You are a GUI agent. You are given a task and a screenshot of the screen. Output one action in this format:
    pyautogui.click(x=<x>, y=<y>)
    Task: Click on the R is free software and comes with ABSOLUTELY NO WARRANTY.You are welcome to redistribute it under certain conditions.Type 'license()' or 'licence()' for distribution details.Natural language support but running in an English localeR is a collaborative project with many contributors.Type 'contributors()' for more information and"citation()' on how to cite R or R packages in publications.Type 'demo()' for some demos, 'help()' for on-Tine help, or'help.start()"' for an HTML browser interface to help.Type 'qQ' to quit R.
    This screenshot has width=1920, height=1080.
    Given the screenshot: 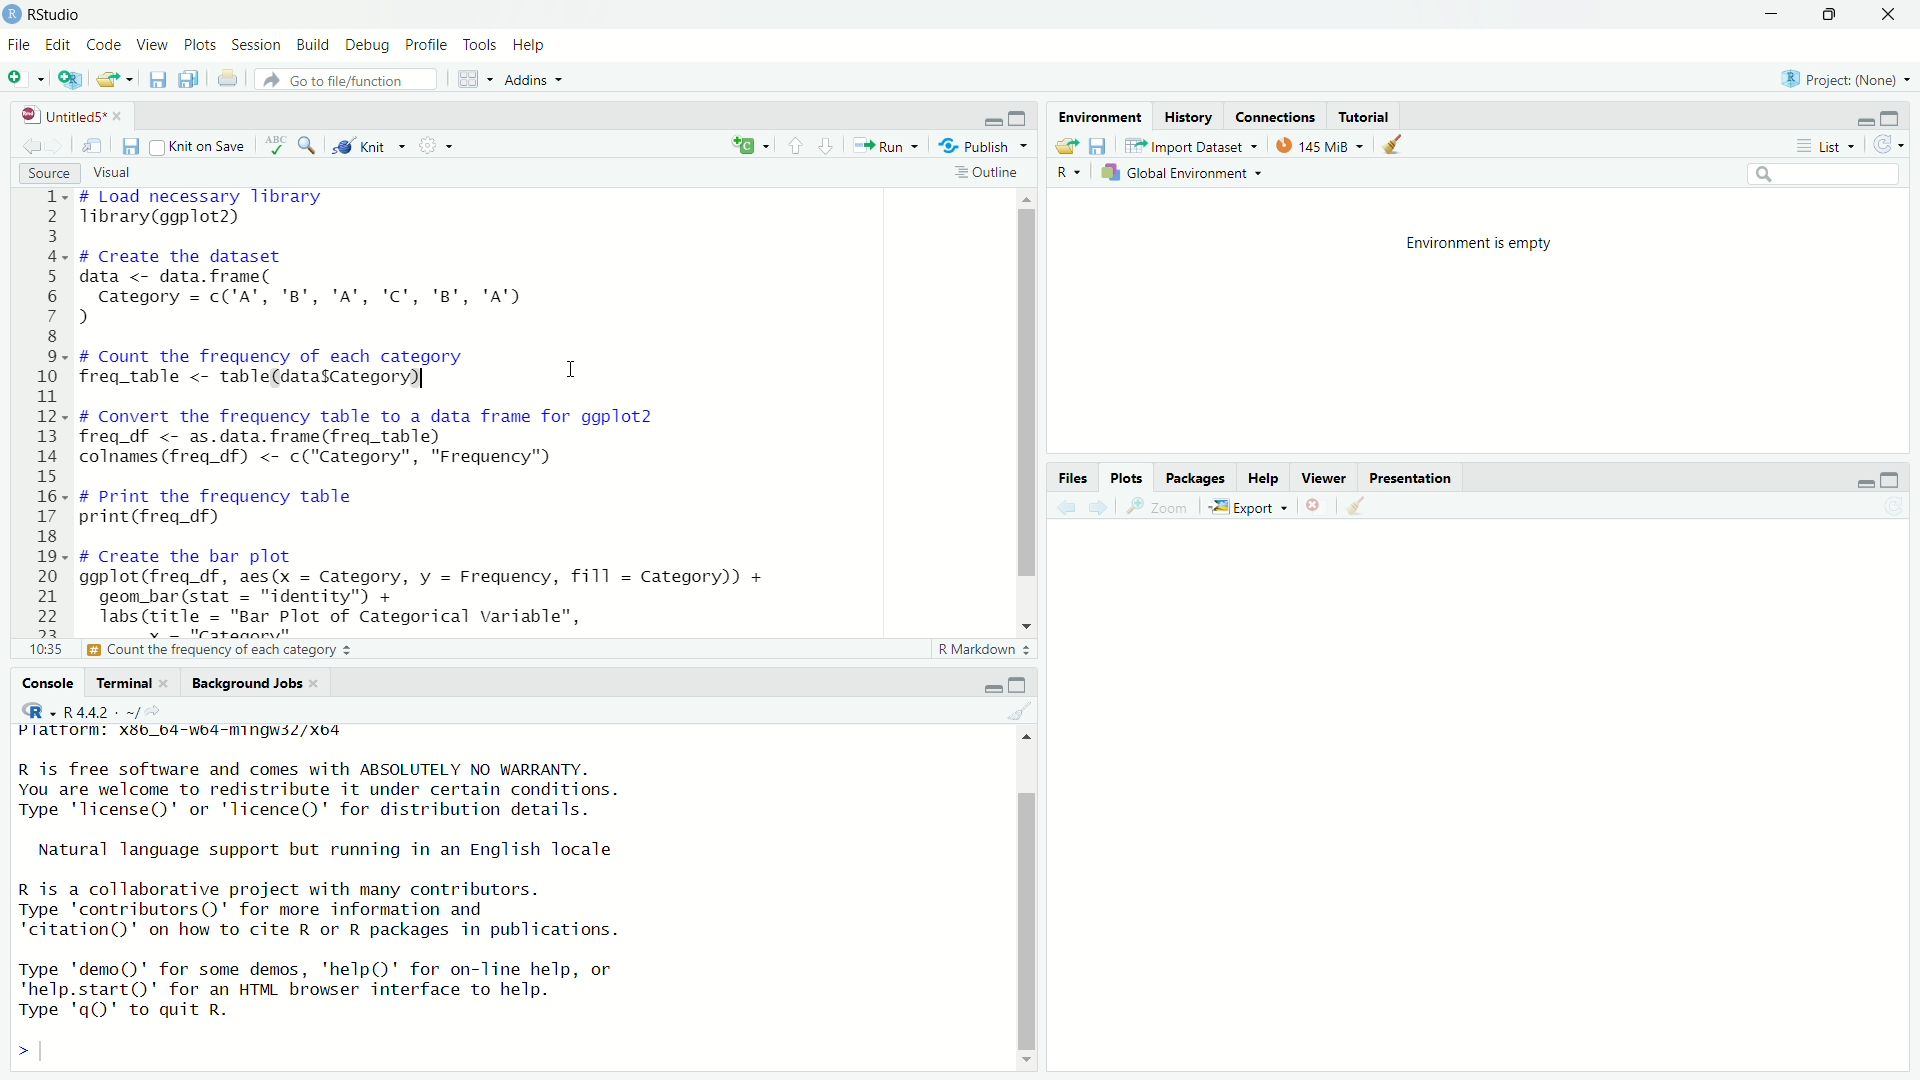 What is the action you would take?
    pyautogui.click(x=351, y=893)
    